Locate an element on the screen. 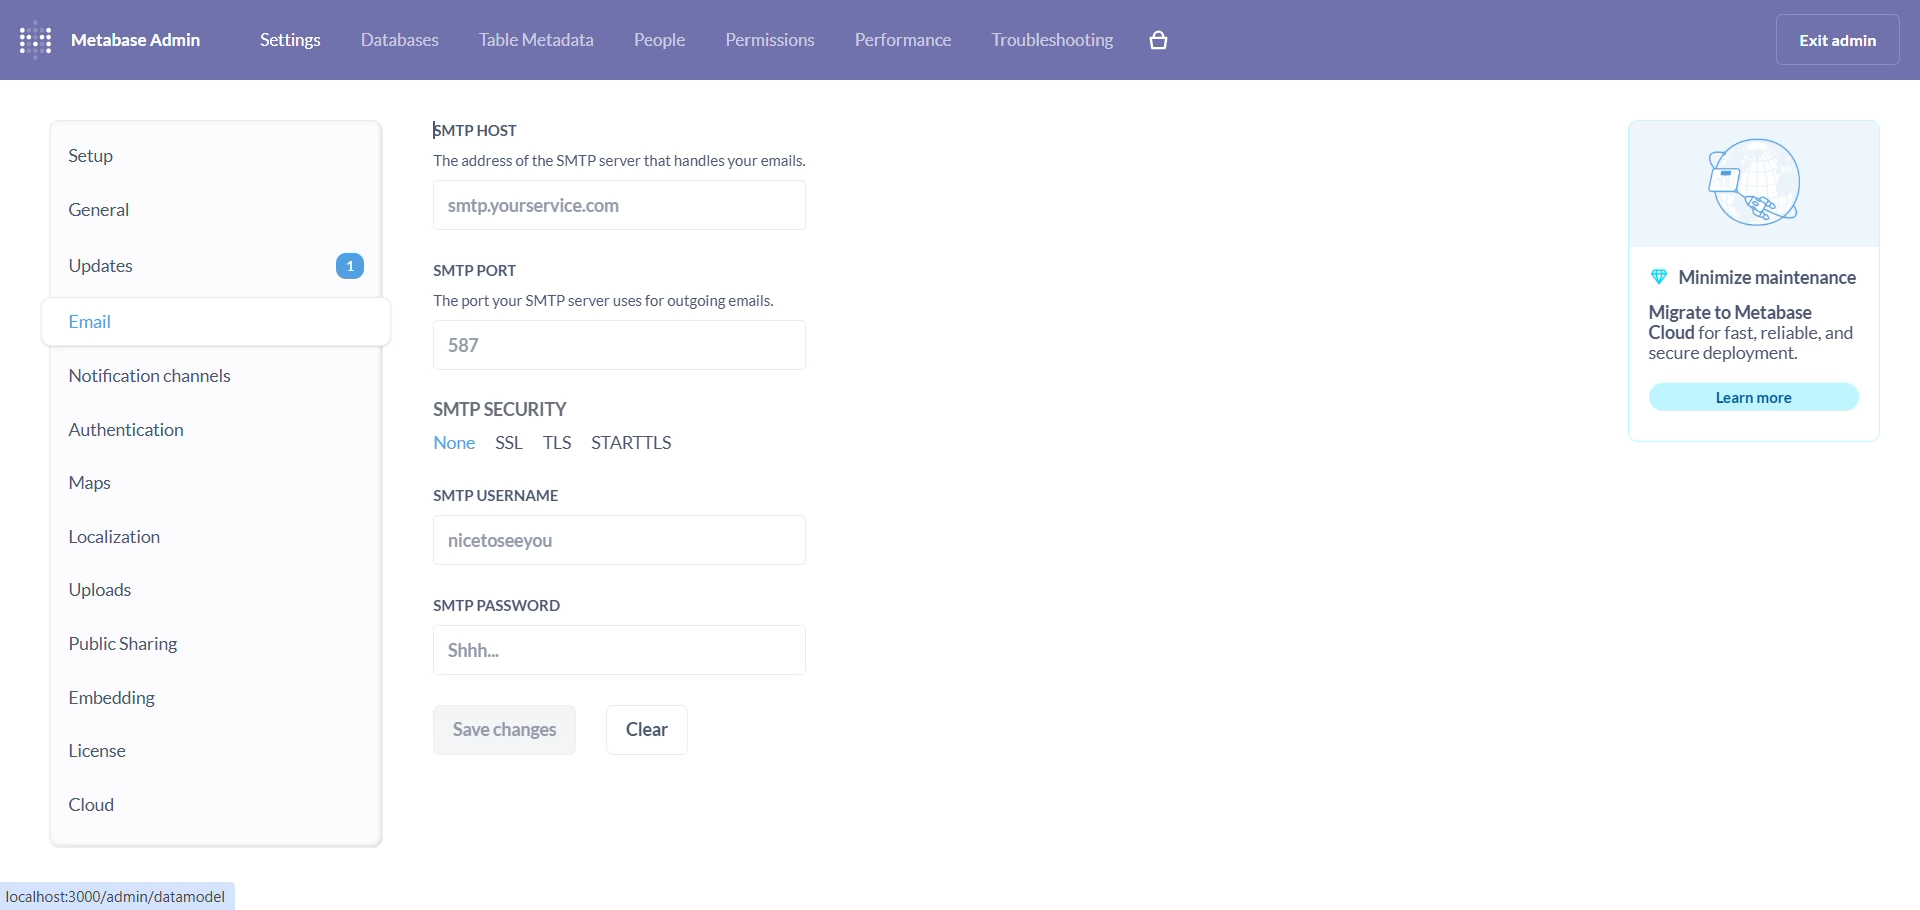  URL is located at coordinates (120, 896).